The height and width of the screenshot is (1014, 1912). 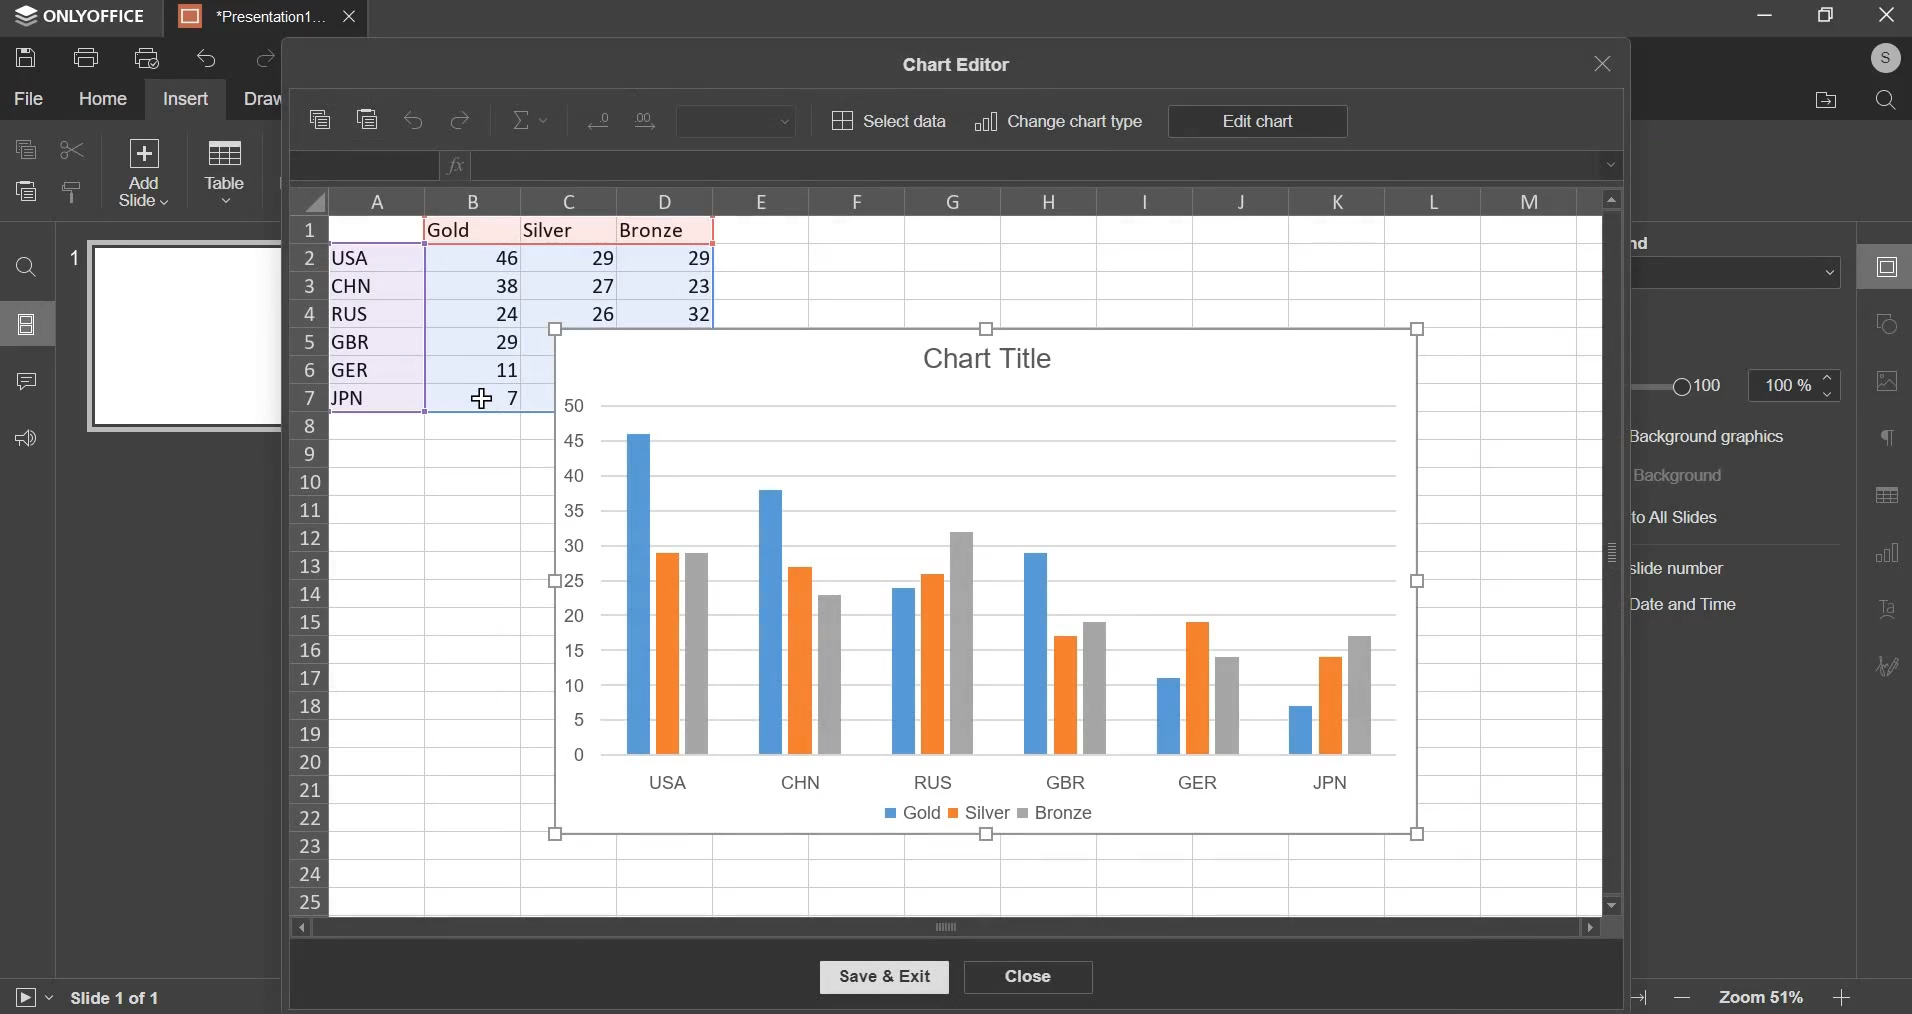 I want to click on gold, so click(x=462, y=229).